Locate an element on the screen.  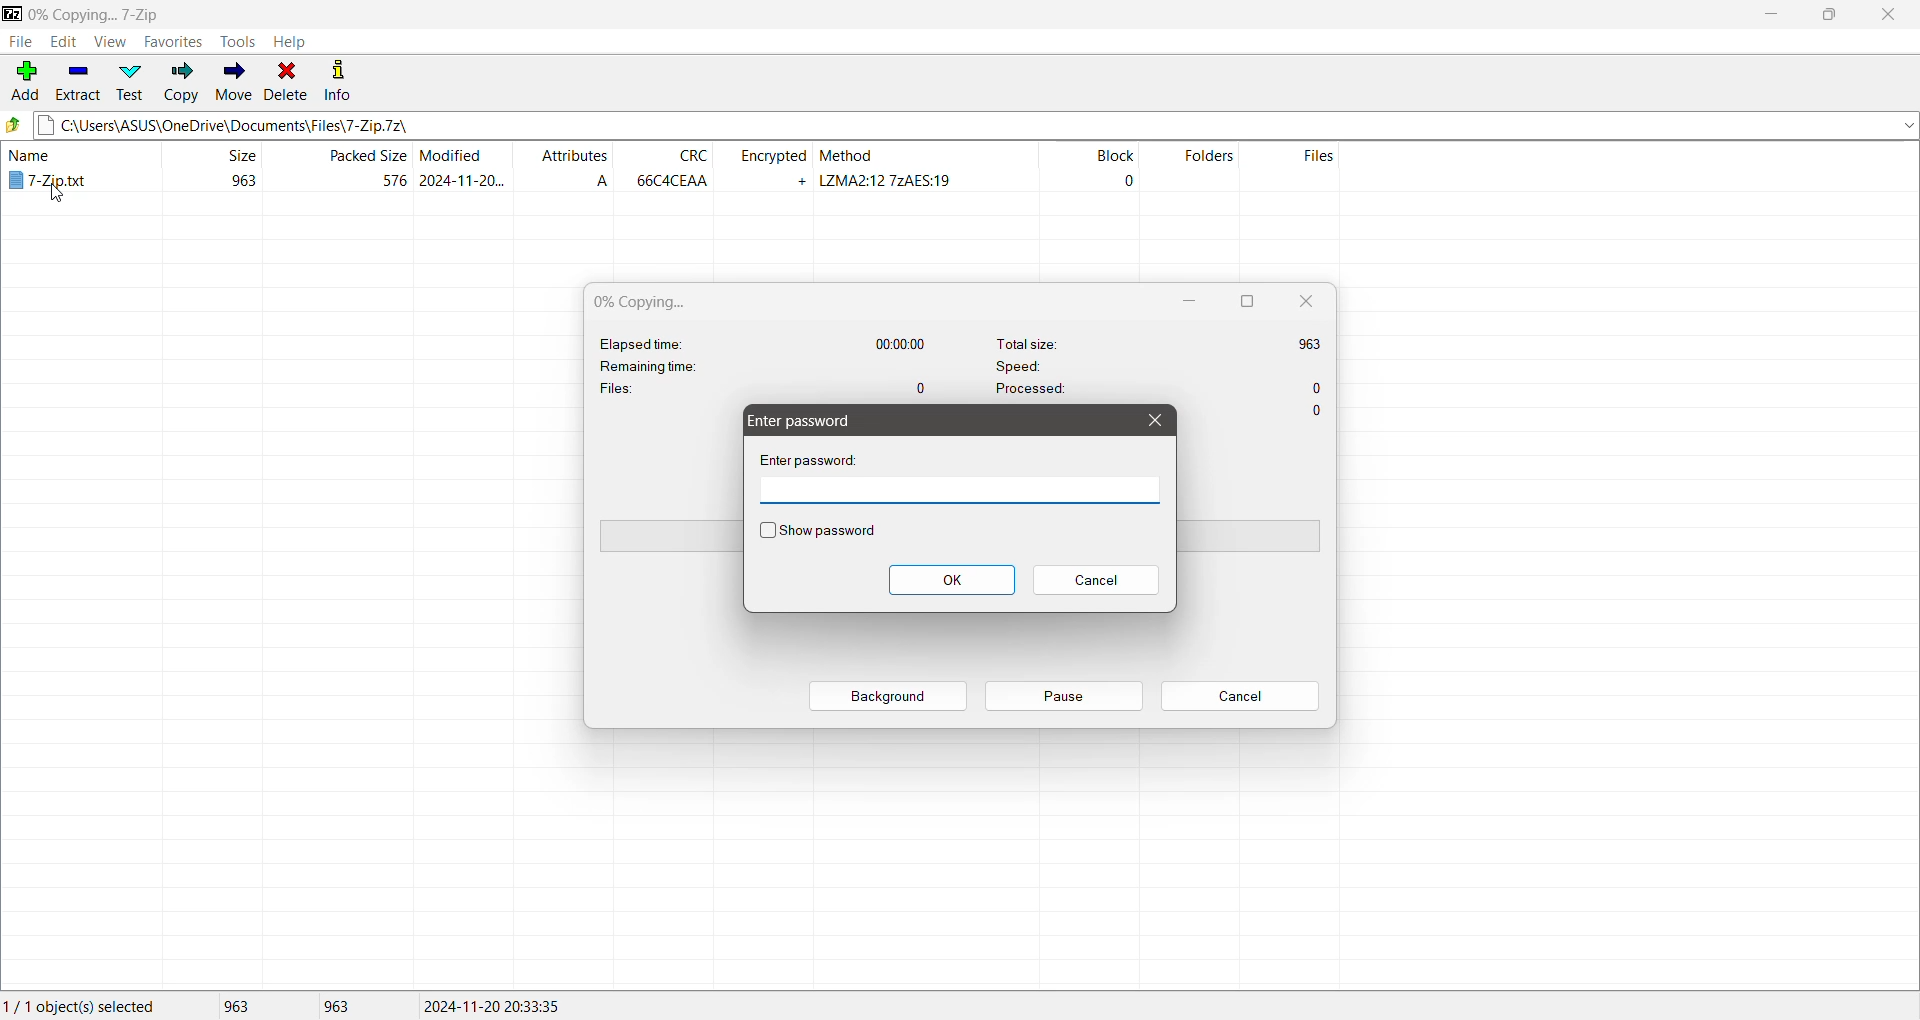
Favorites is located at coordinates (174, 42).